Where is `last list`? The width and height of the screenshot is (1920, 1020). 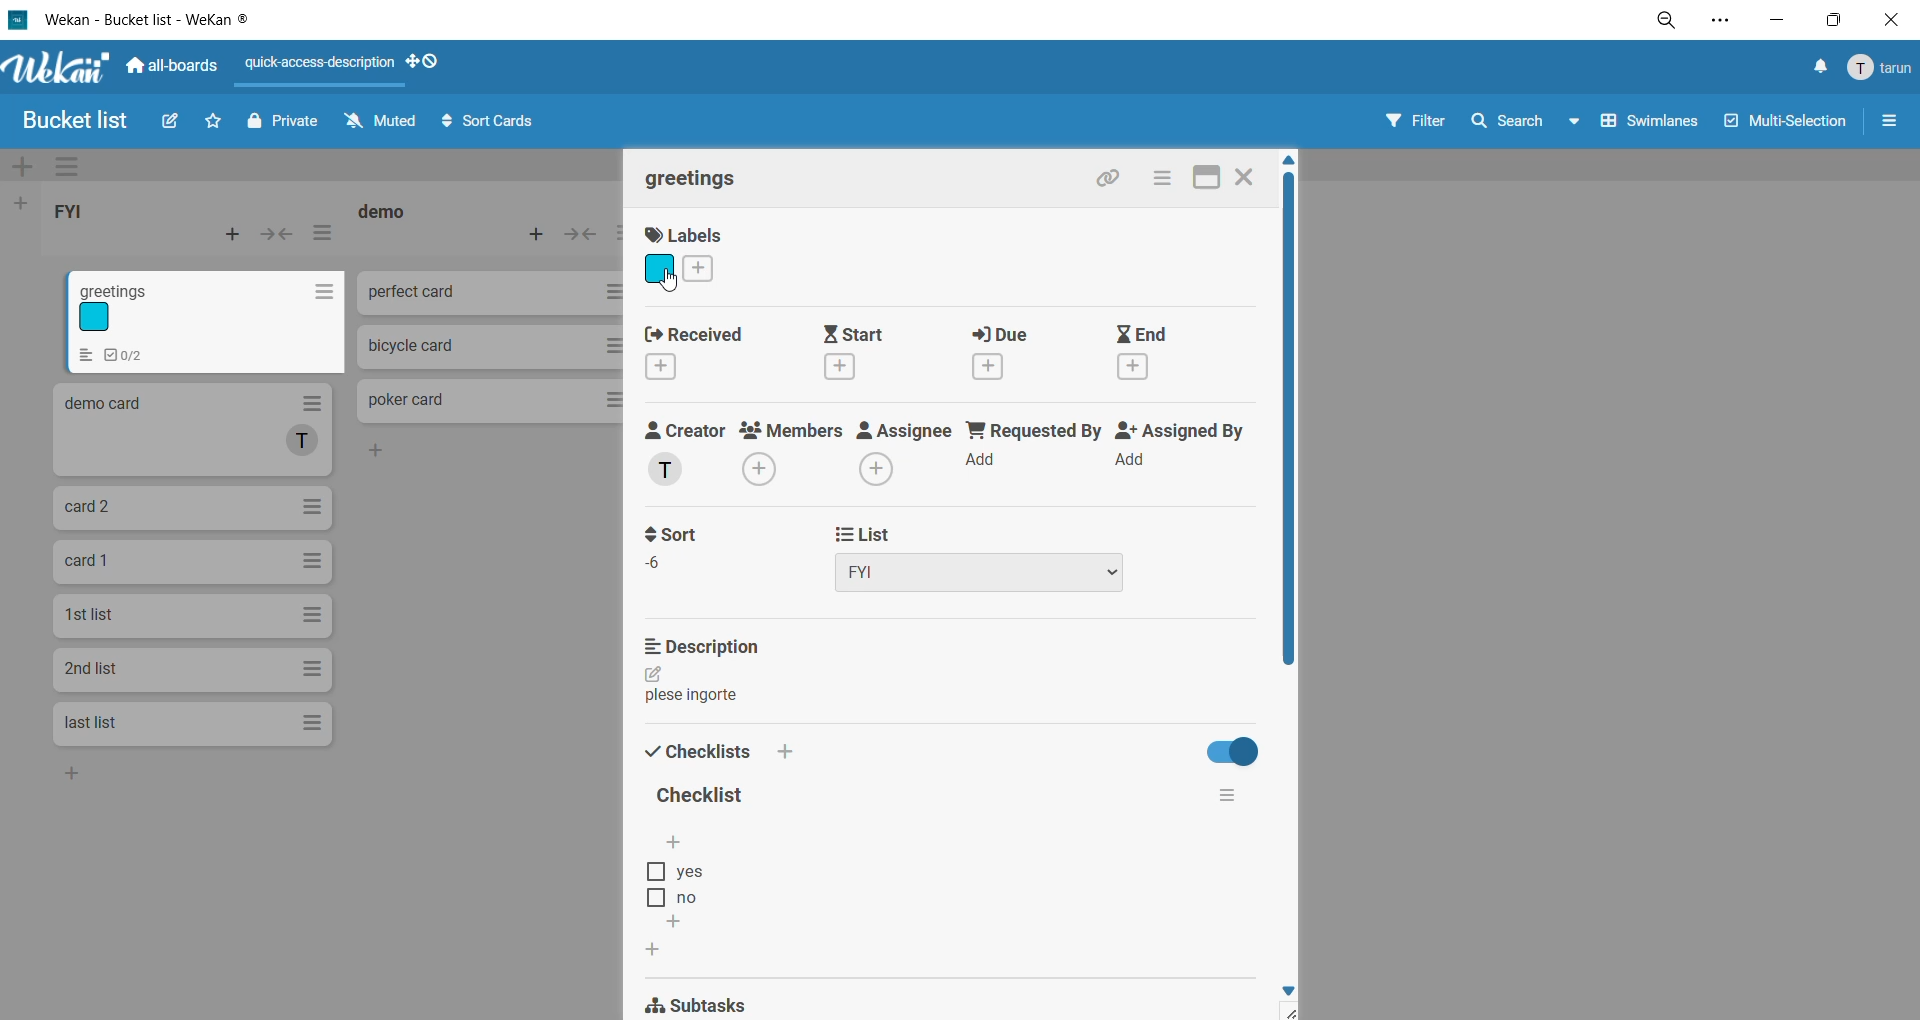 last list is located at coordinates (193, 725).